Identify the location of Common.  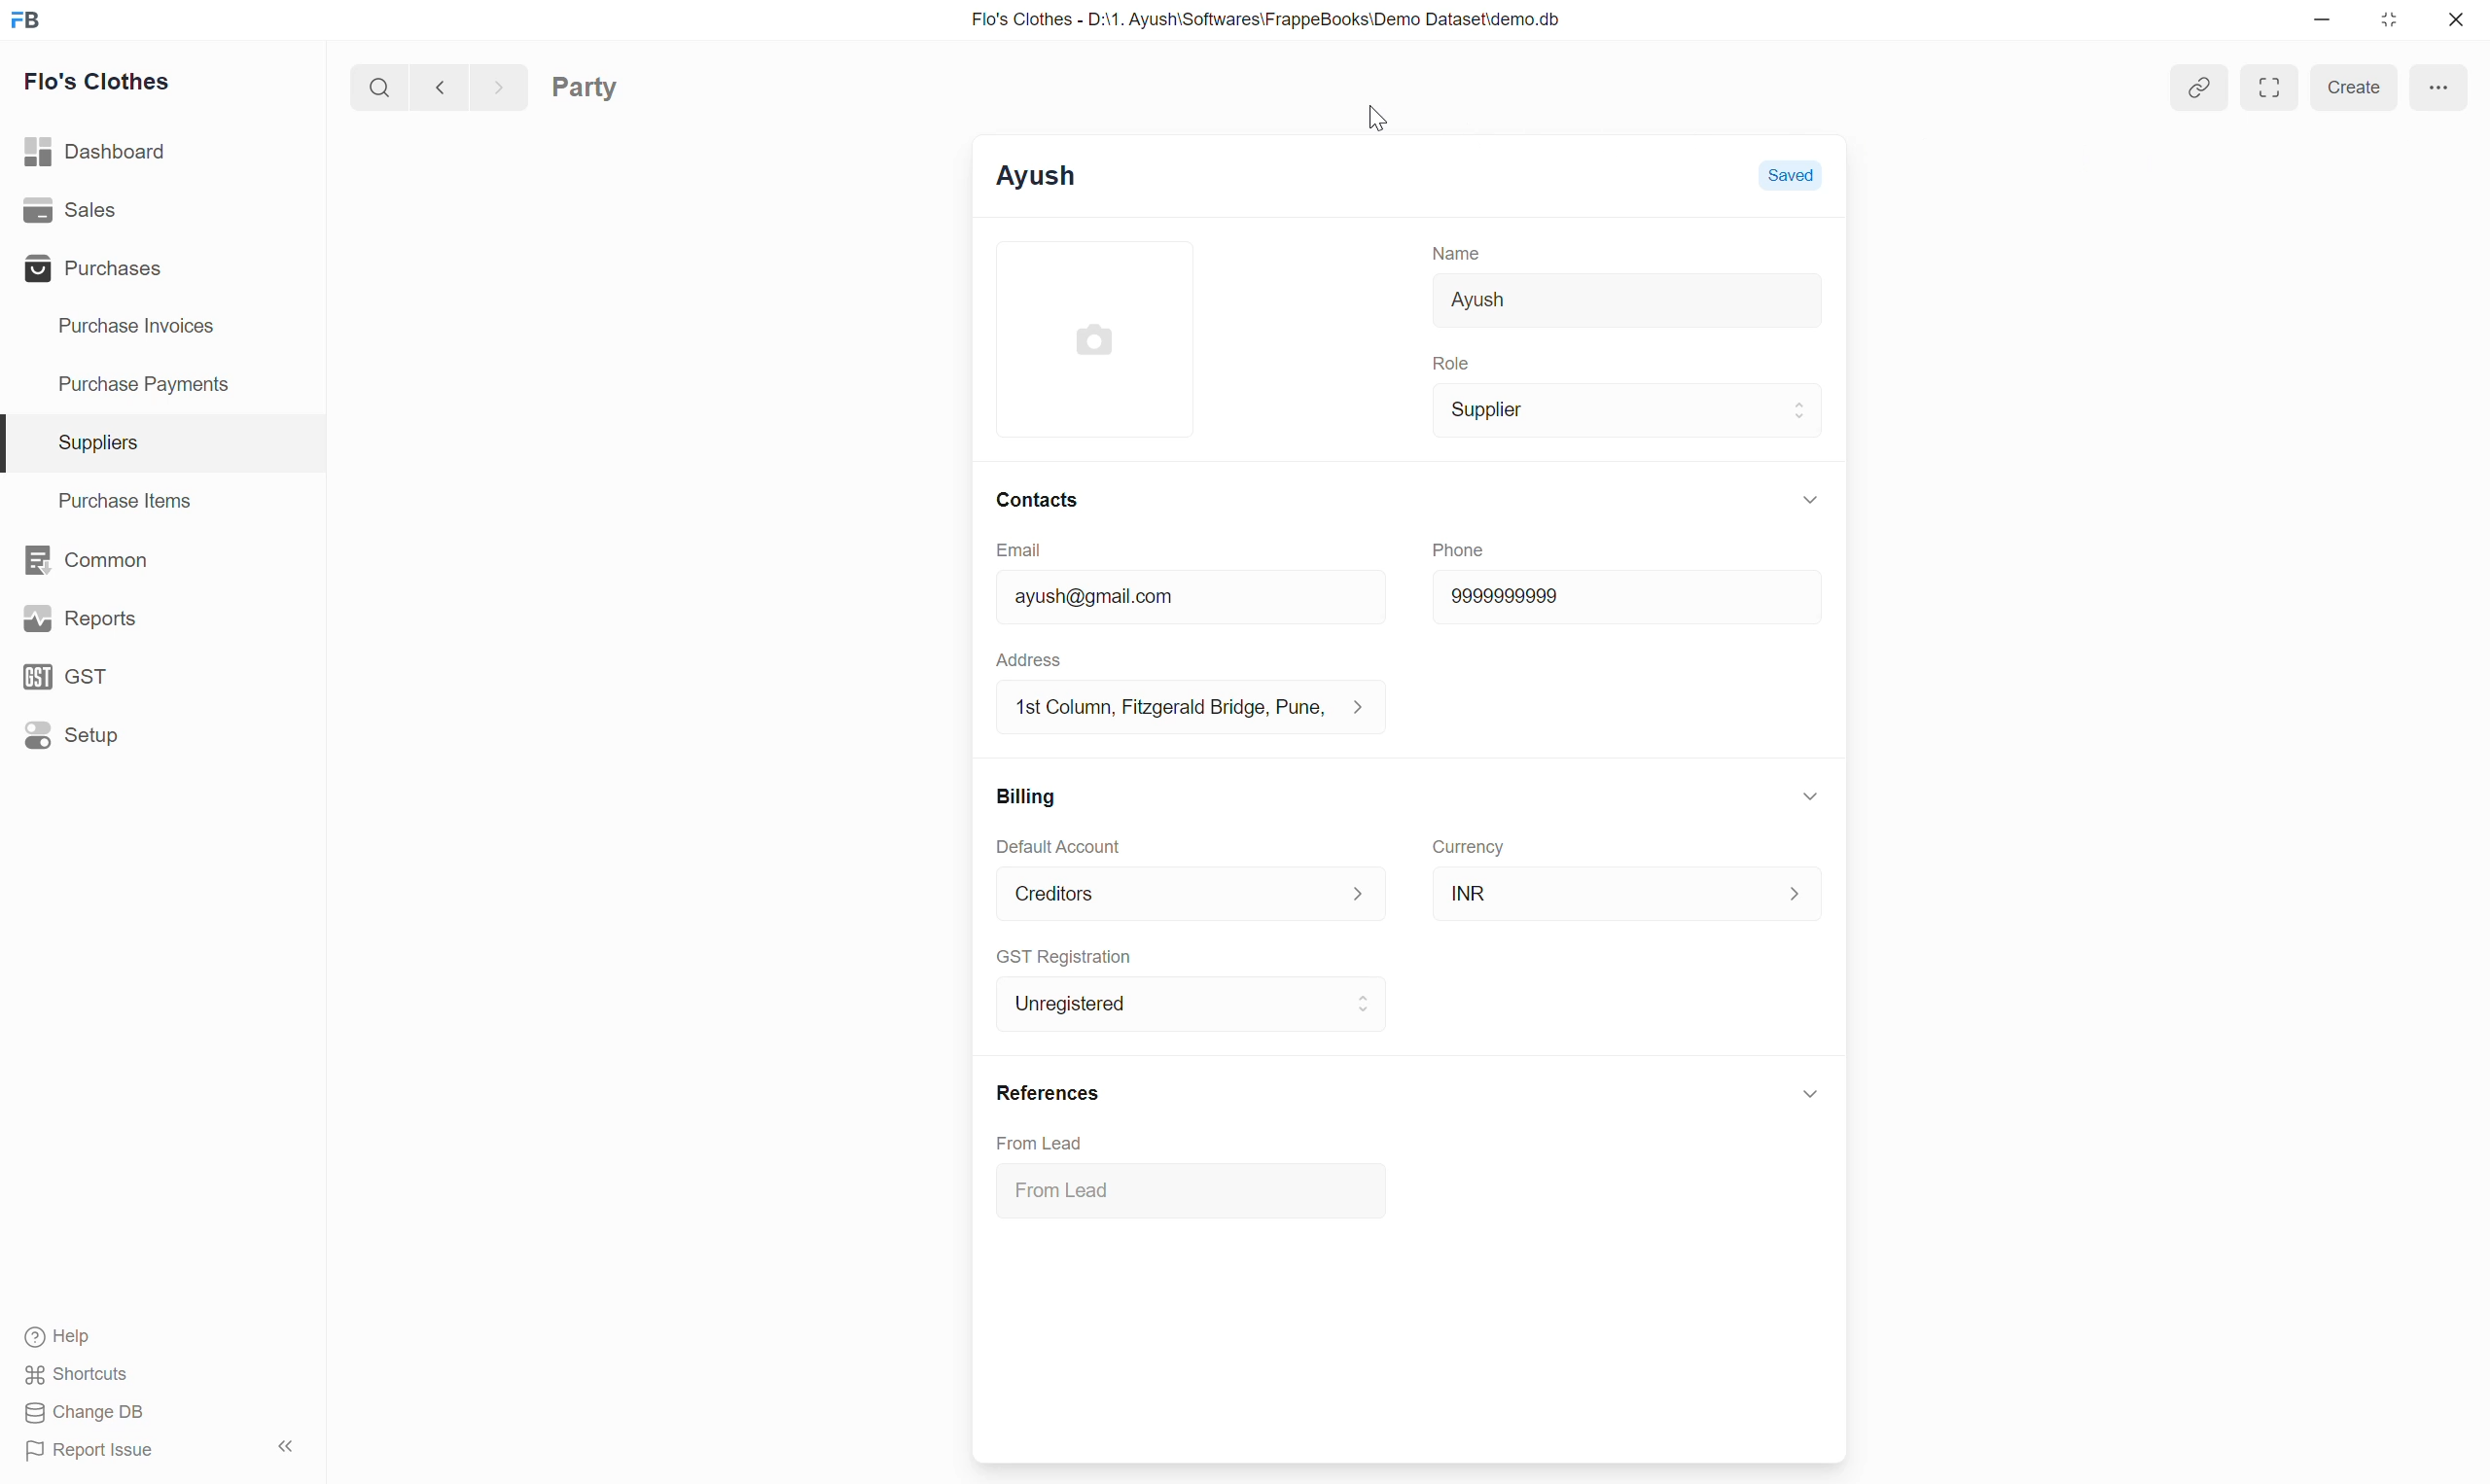
(161, 560).